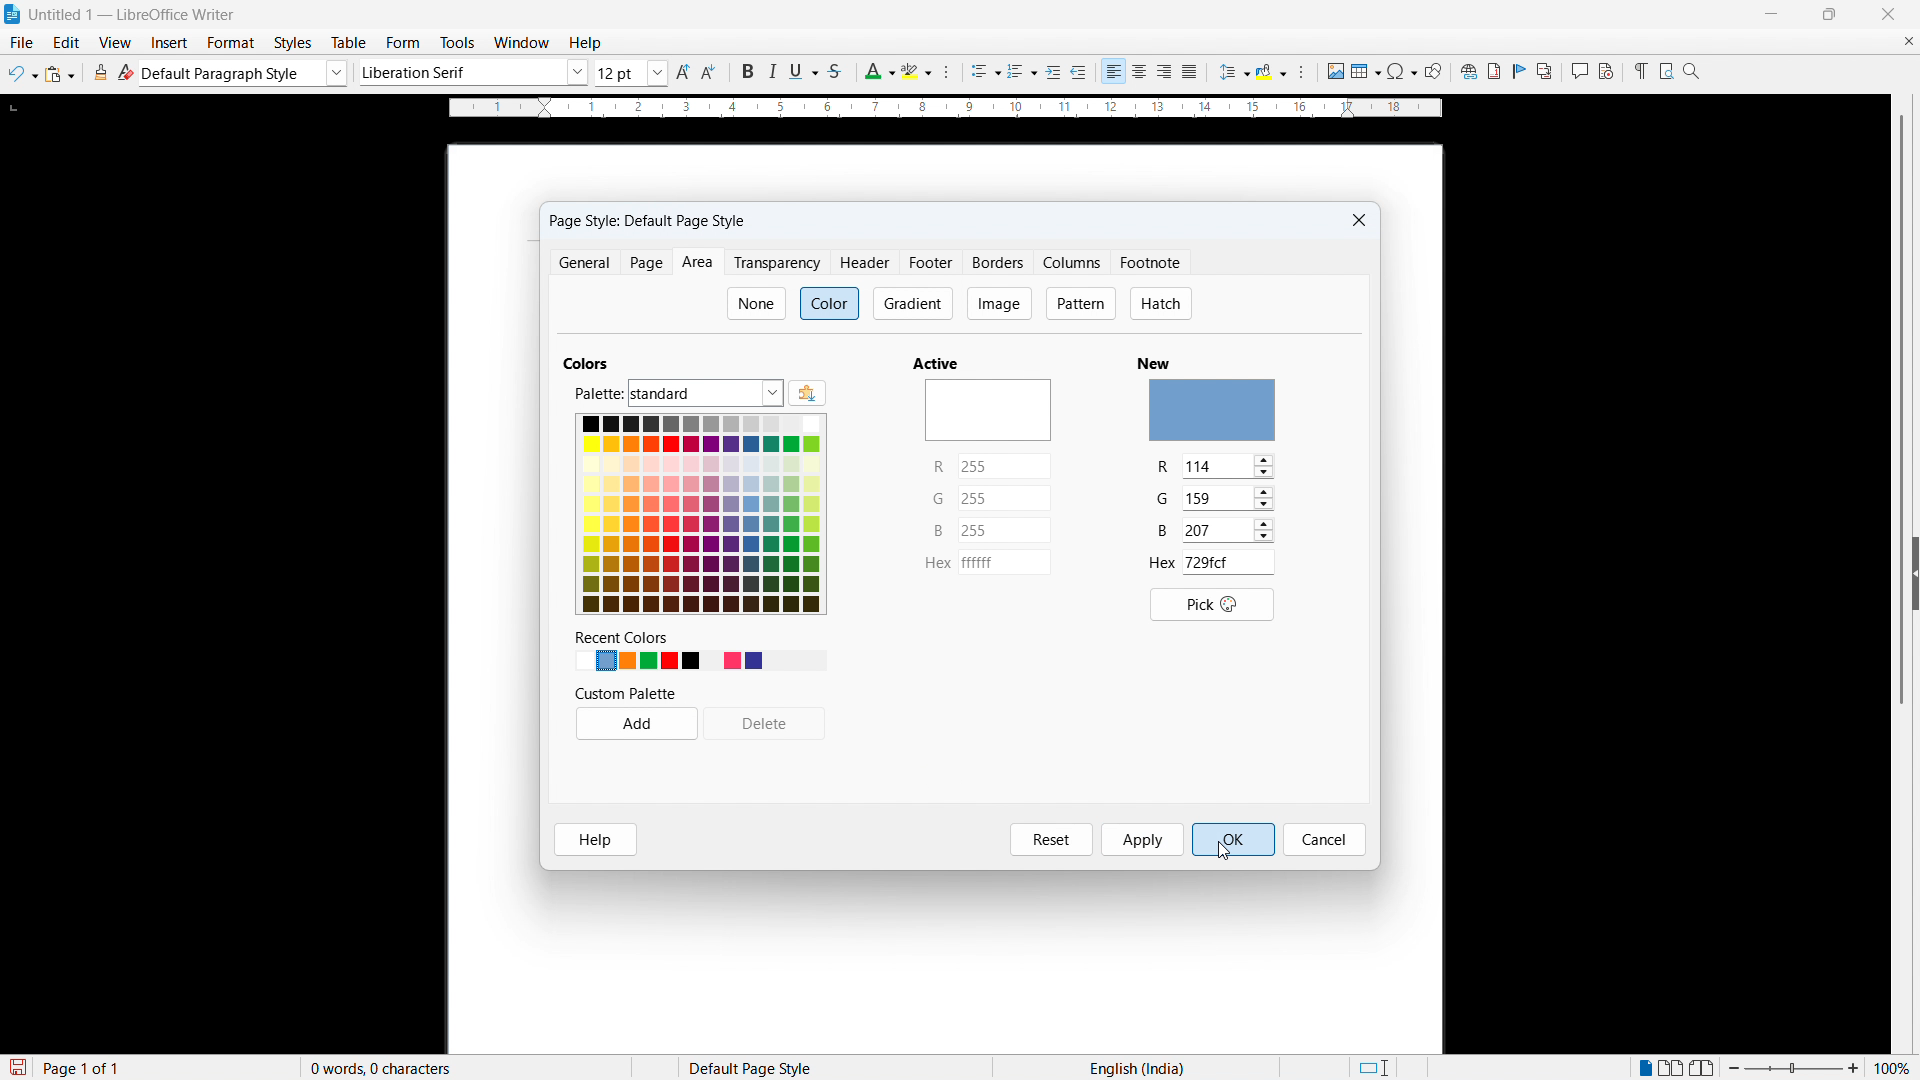 This screenshot has width=1920, height=1080. I want to click on Insert numbered list , so click(1022, 73).